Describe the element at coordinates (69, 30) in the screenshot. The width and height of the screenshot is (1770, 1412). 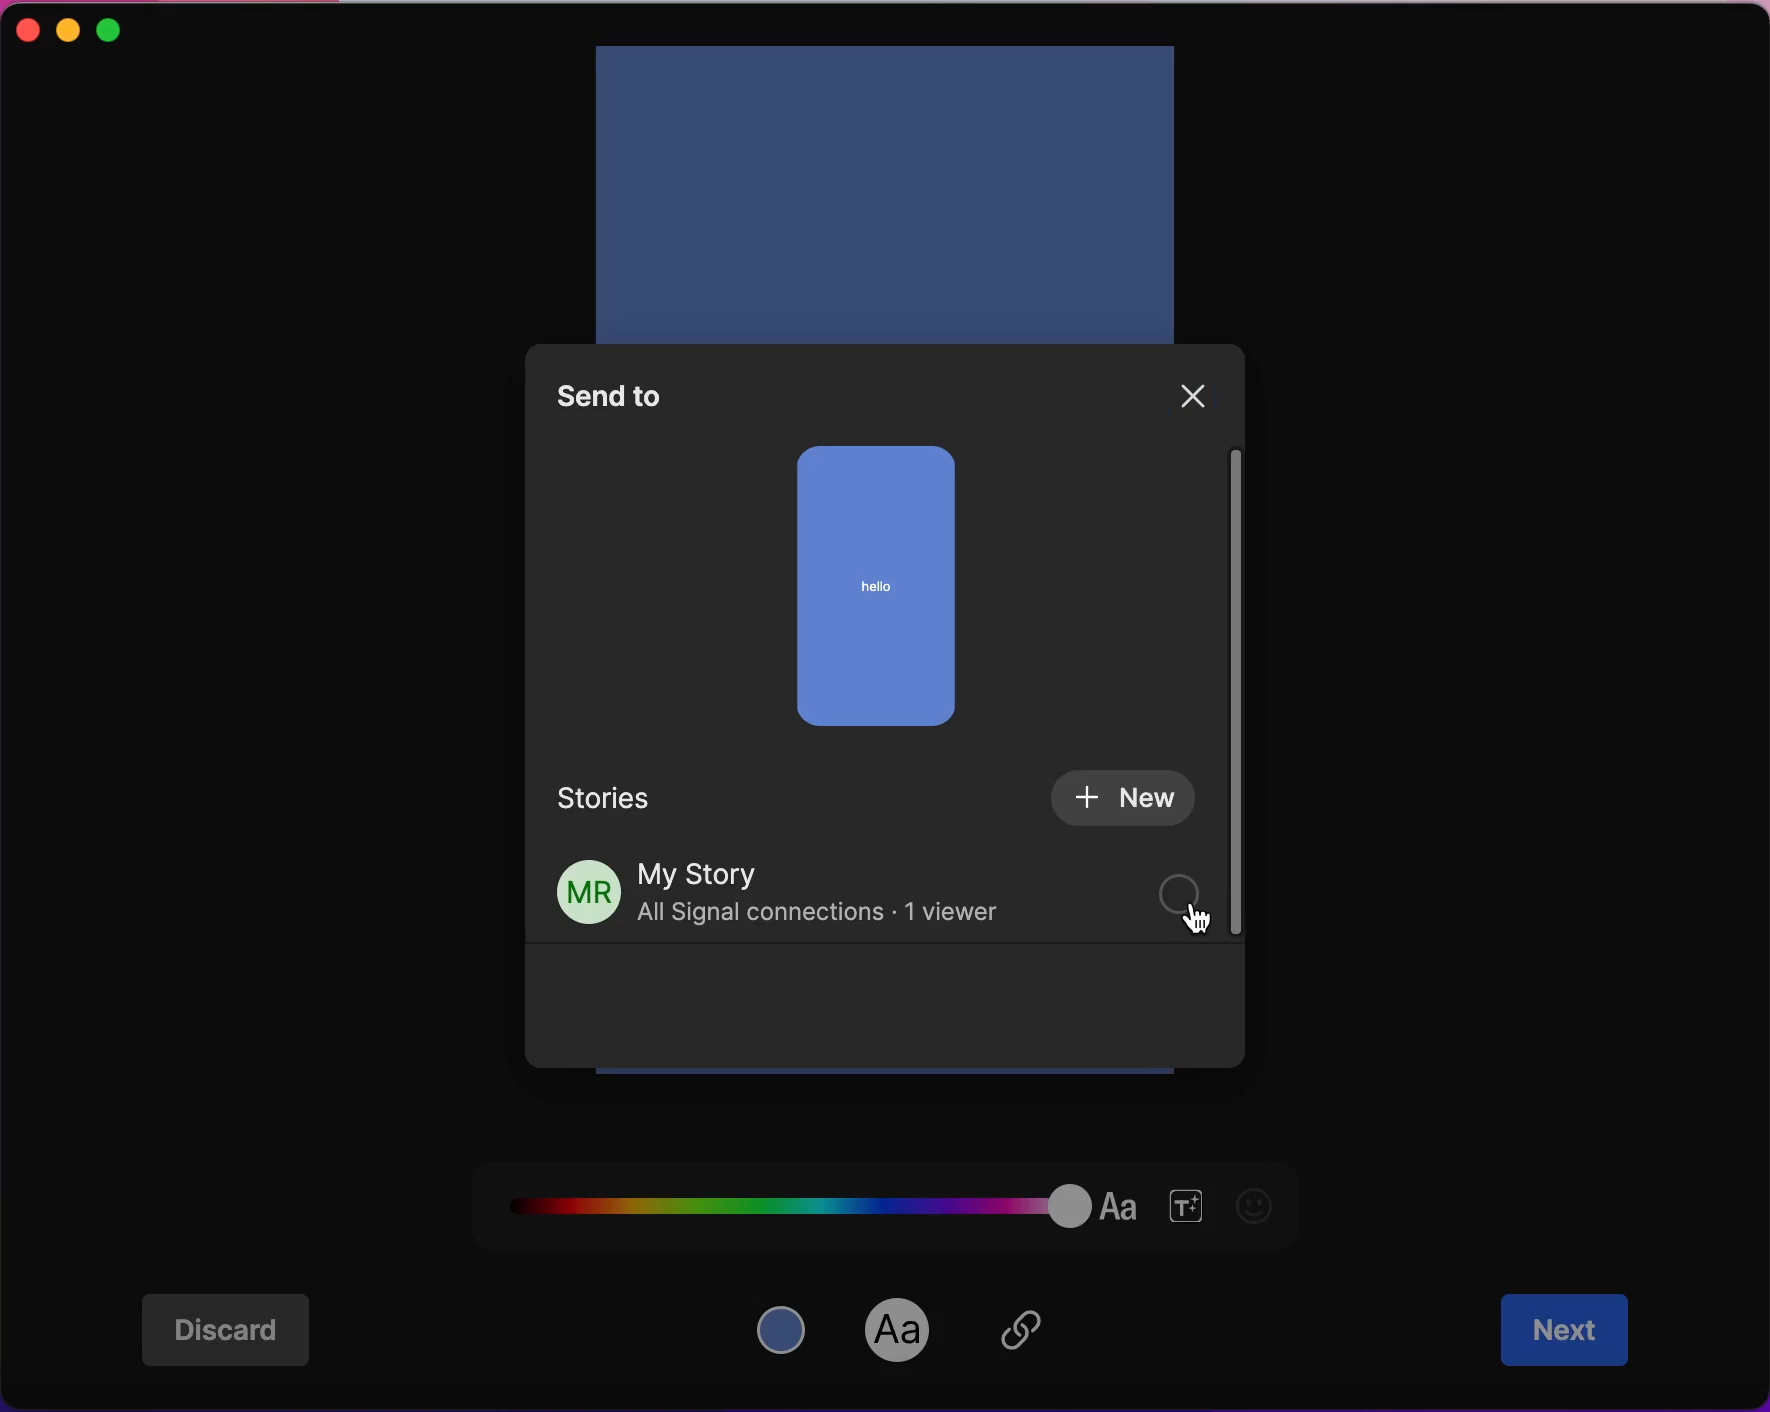
I see `minimize` at that location.